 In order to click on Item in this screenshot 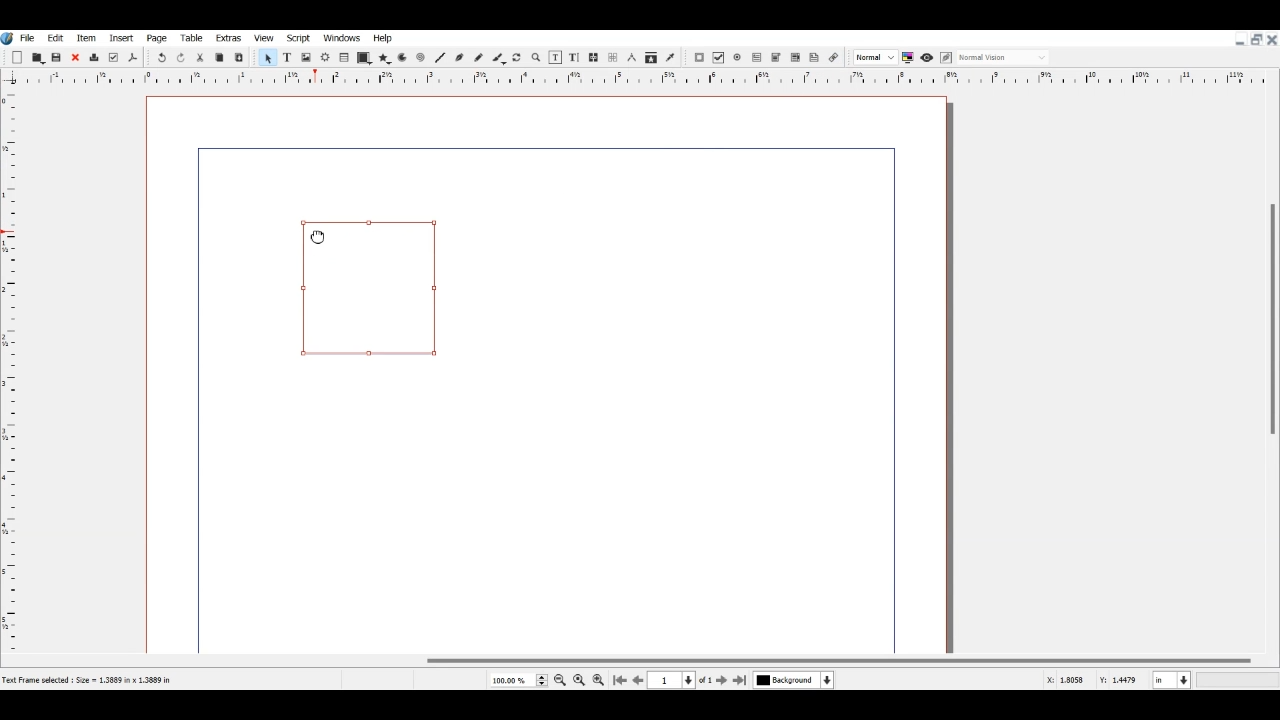, I will do `click(84, 38)`.